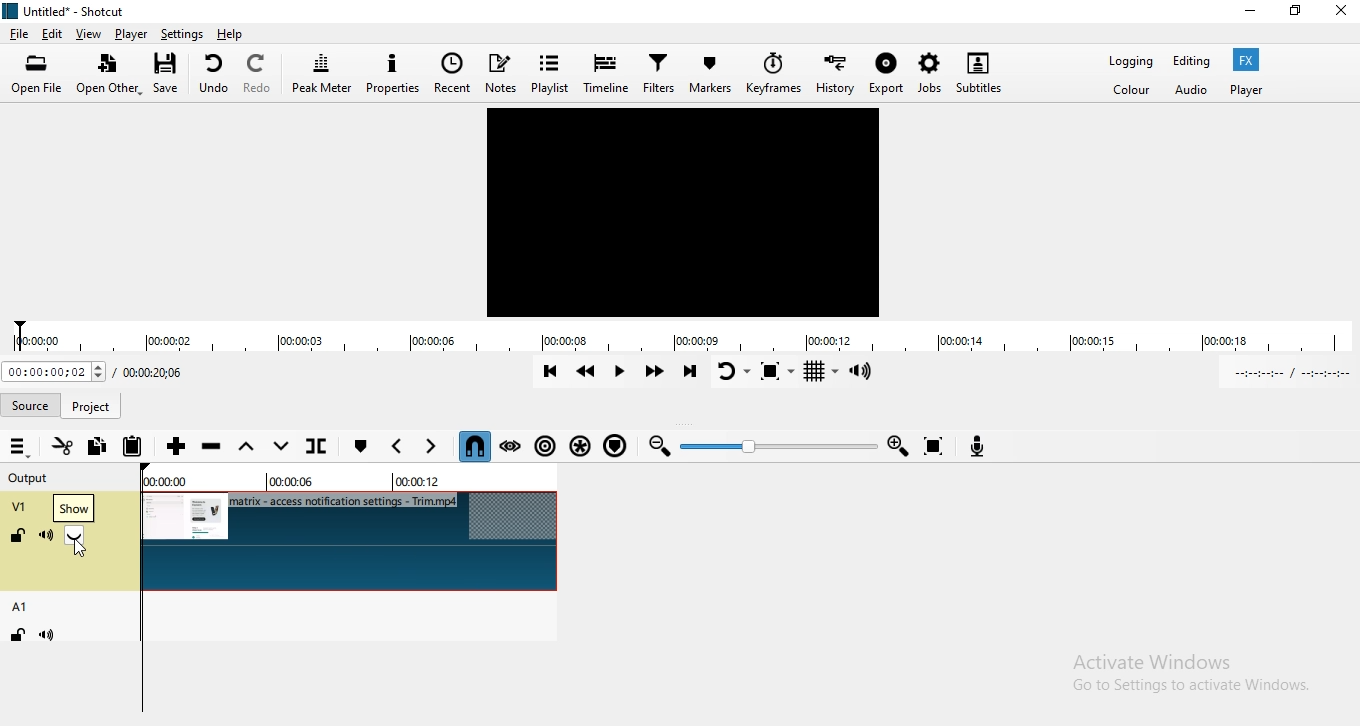  Describe the element at coordinates (501, 72) in the screenshot. I see `Notes` at that location.